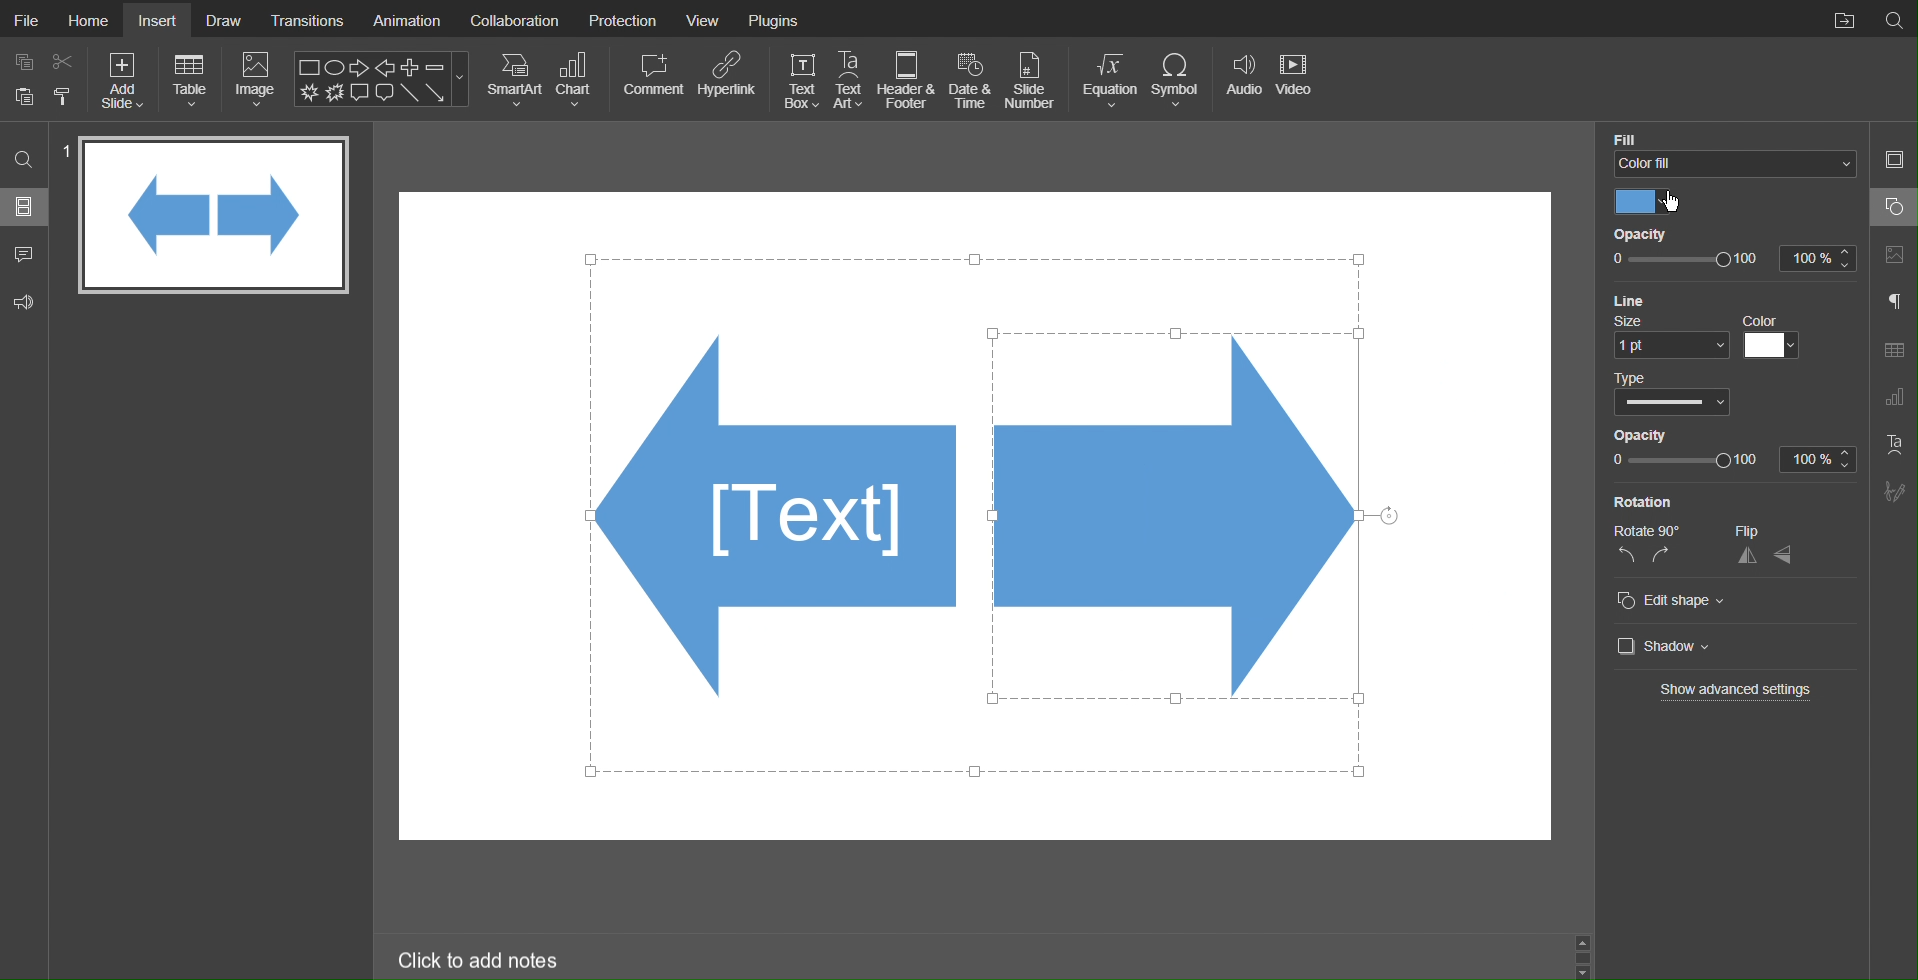  What do you see at coordinates (1652, 503) in the screenshot?
I see `Rotation` at bounding box center [1652, 503].